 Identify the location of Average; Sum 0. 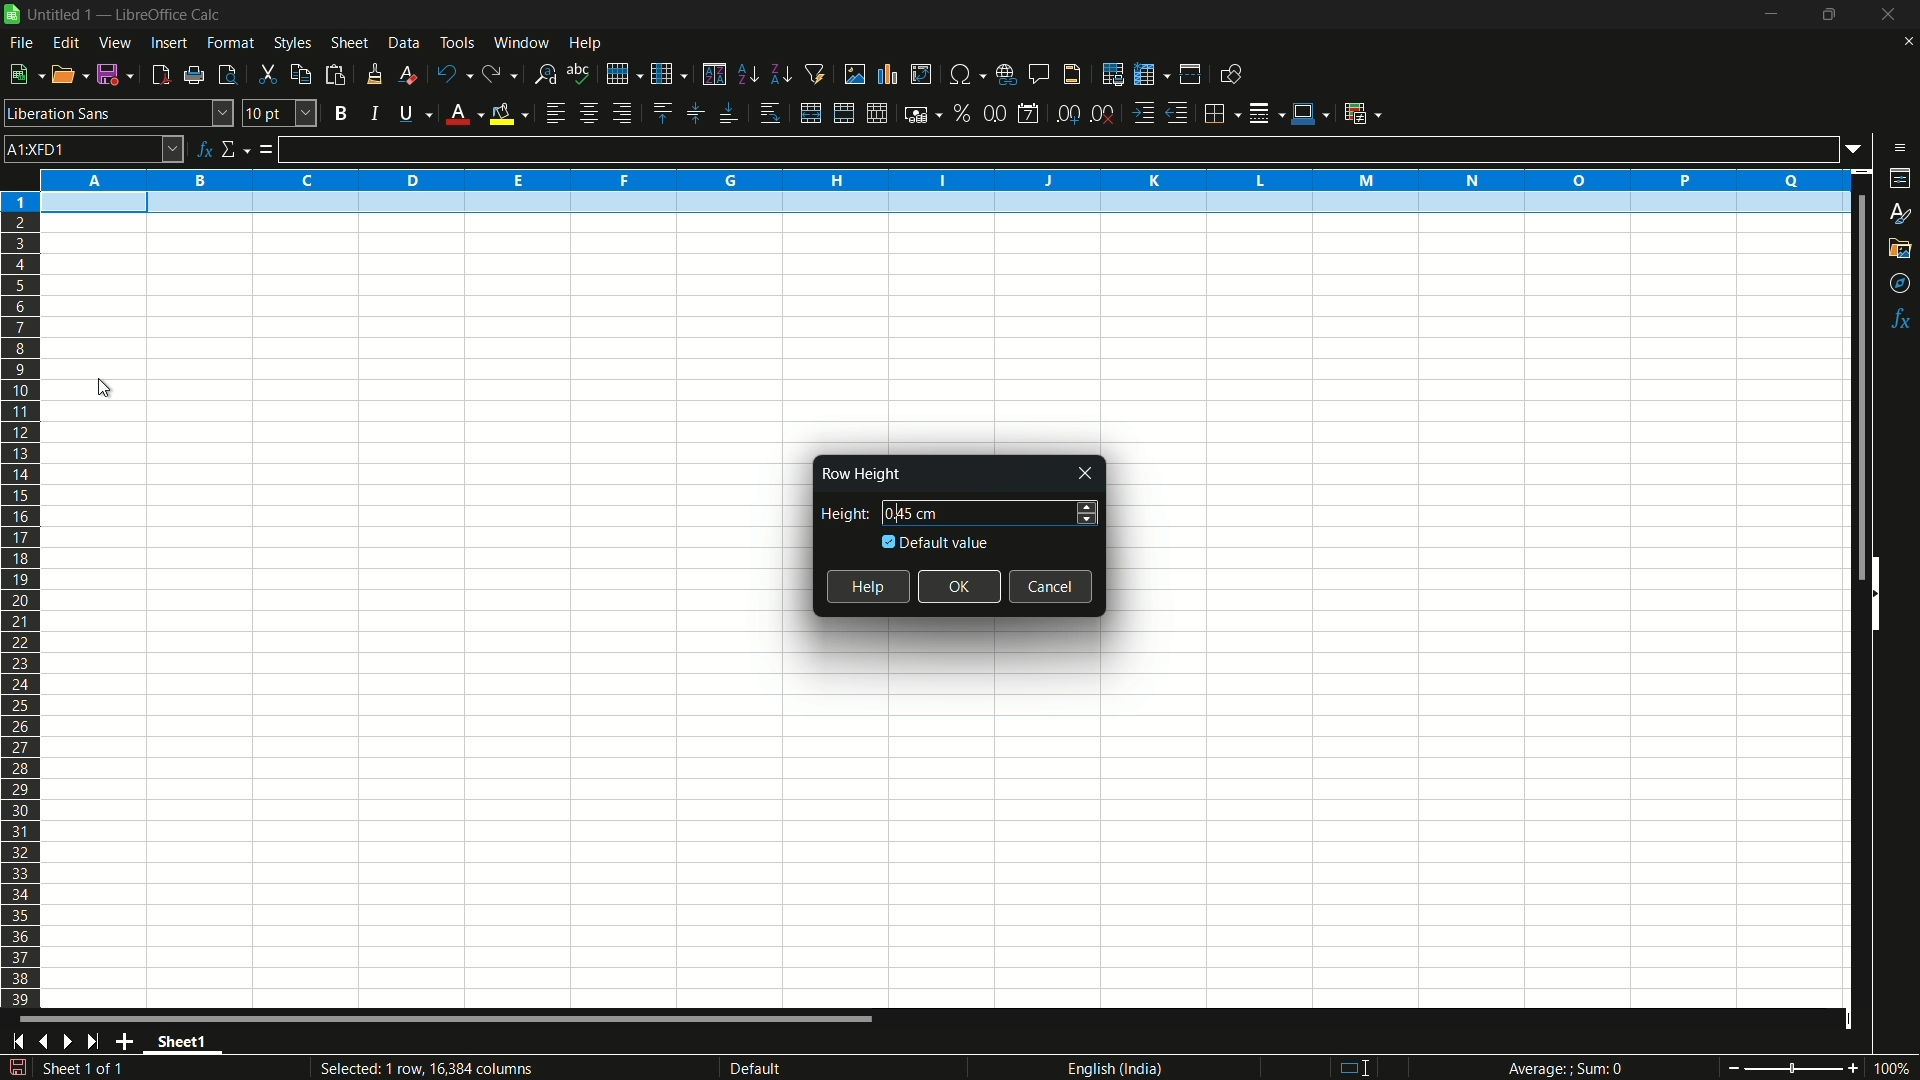
(1566, 1070).